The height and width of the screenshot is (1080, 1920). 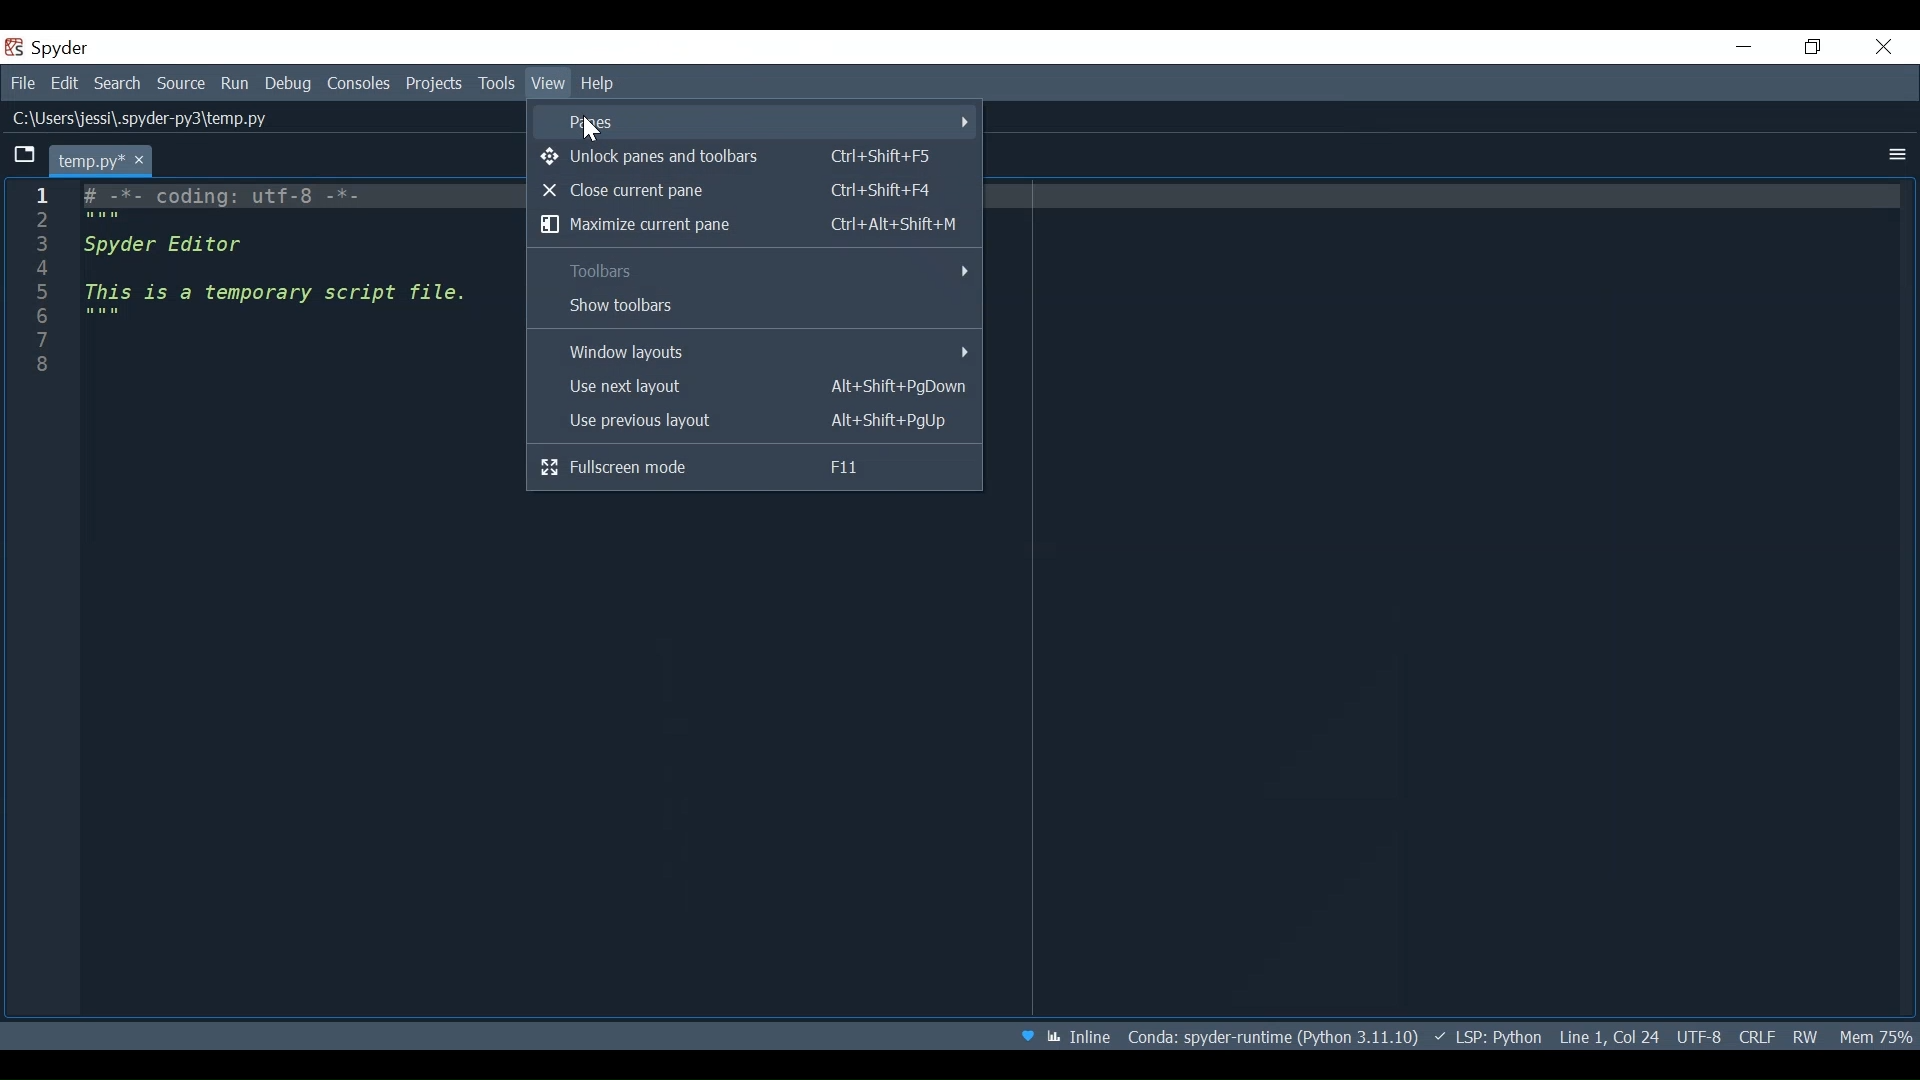 I want to click on Memory Usage, so click(x=1879, y=1037).